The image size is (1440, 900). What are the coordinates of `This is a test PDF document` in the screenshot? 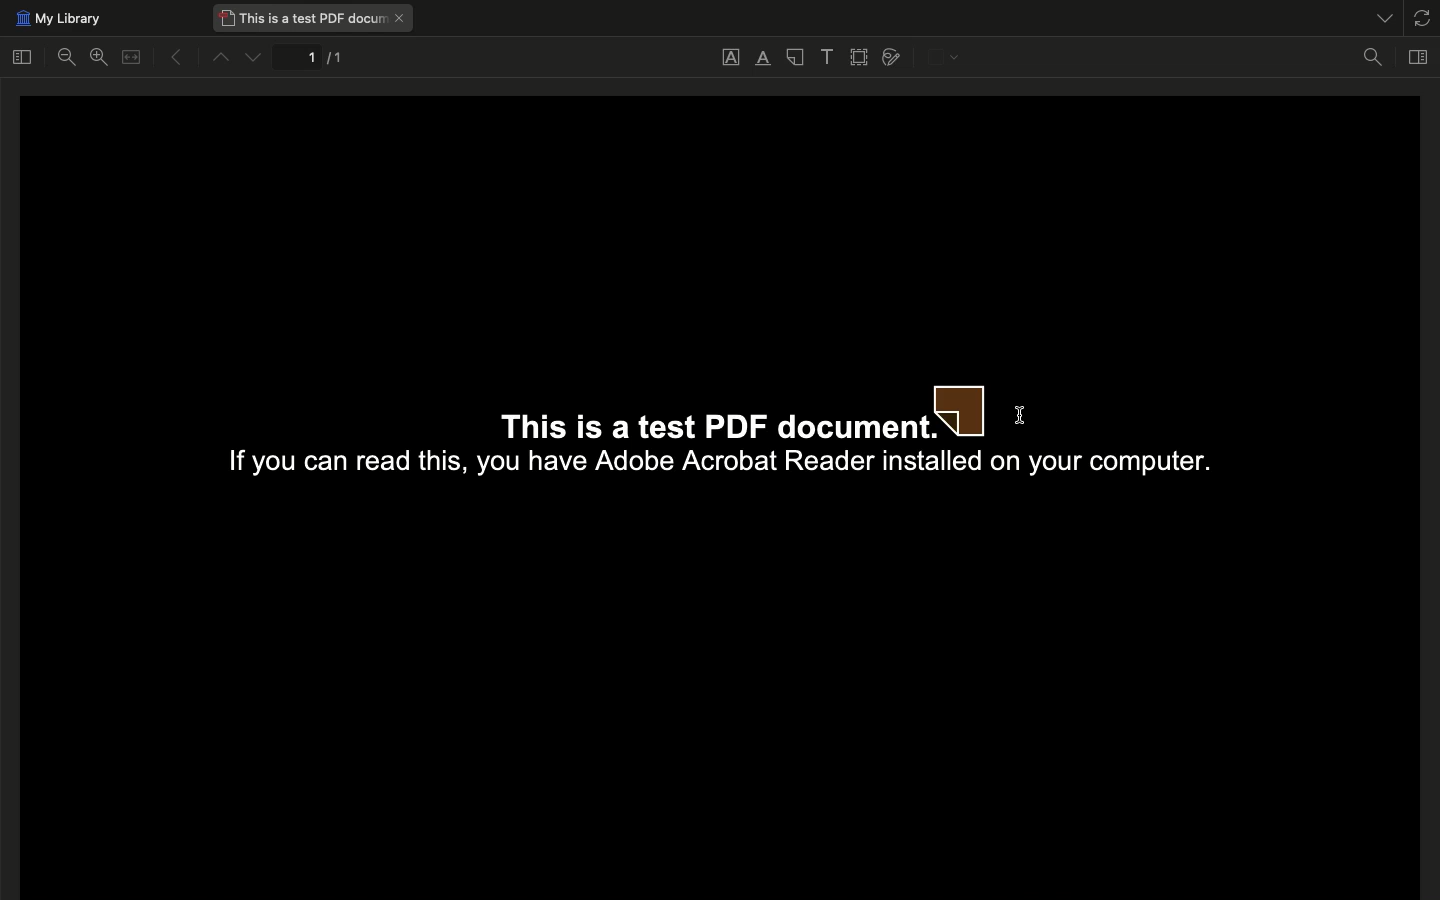 It's located at (314, 18).